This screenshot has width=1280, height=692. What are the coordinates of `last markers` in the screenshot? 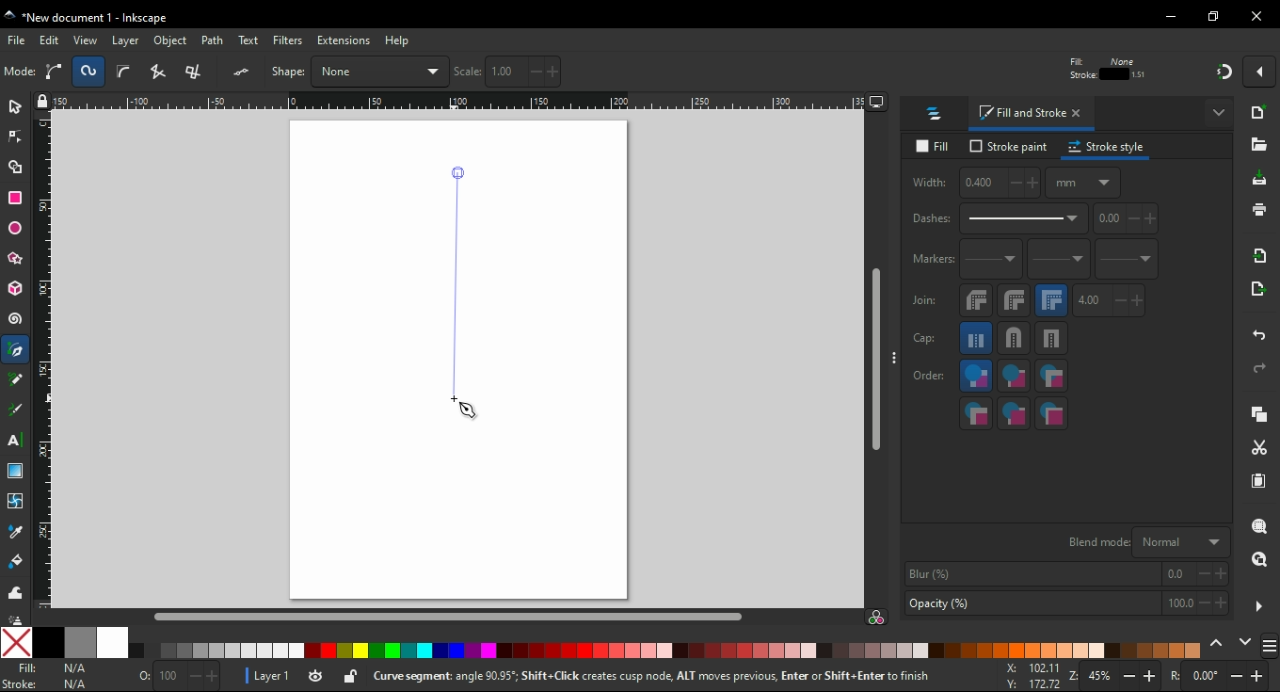 It's located at (1125, 259).